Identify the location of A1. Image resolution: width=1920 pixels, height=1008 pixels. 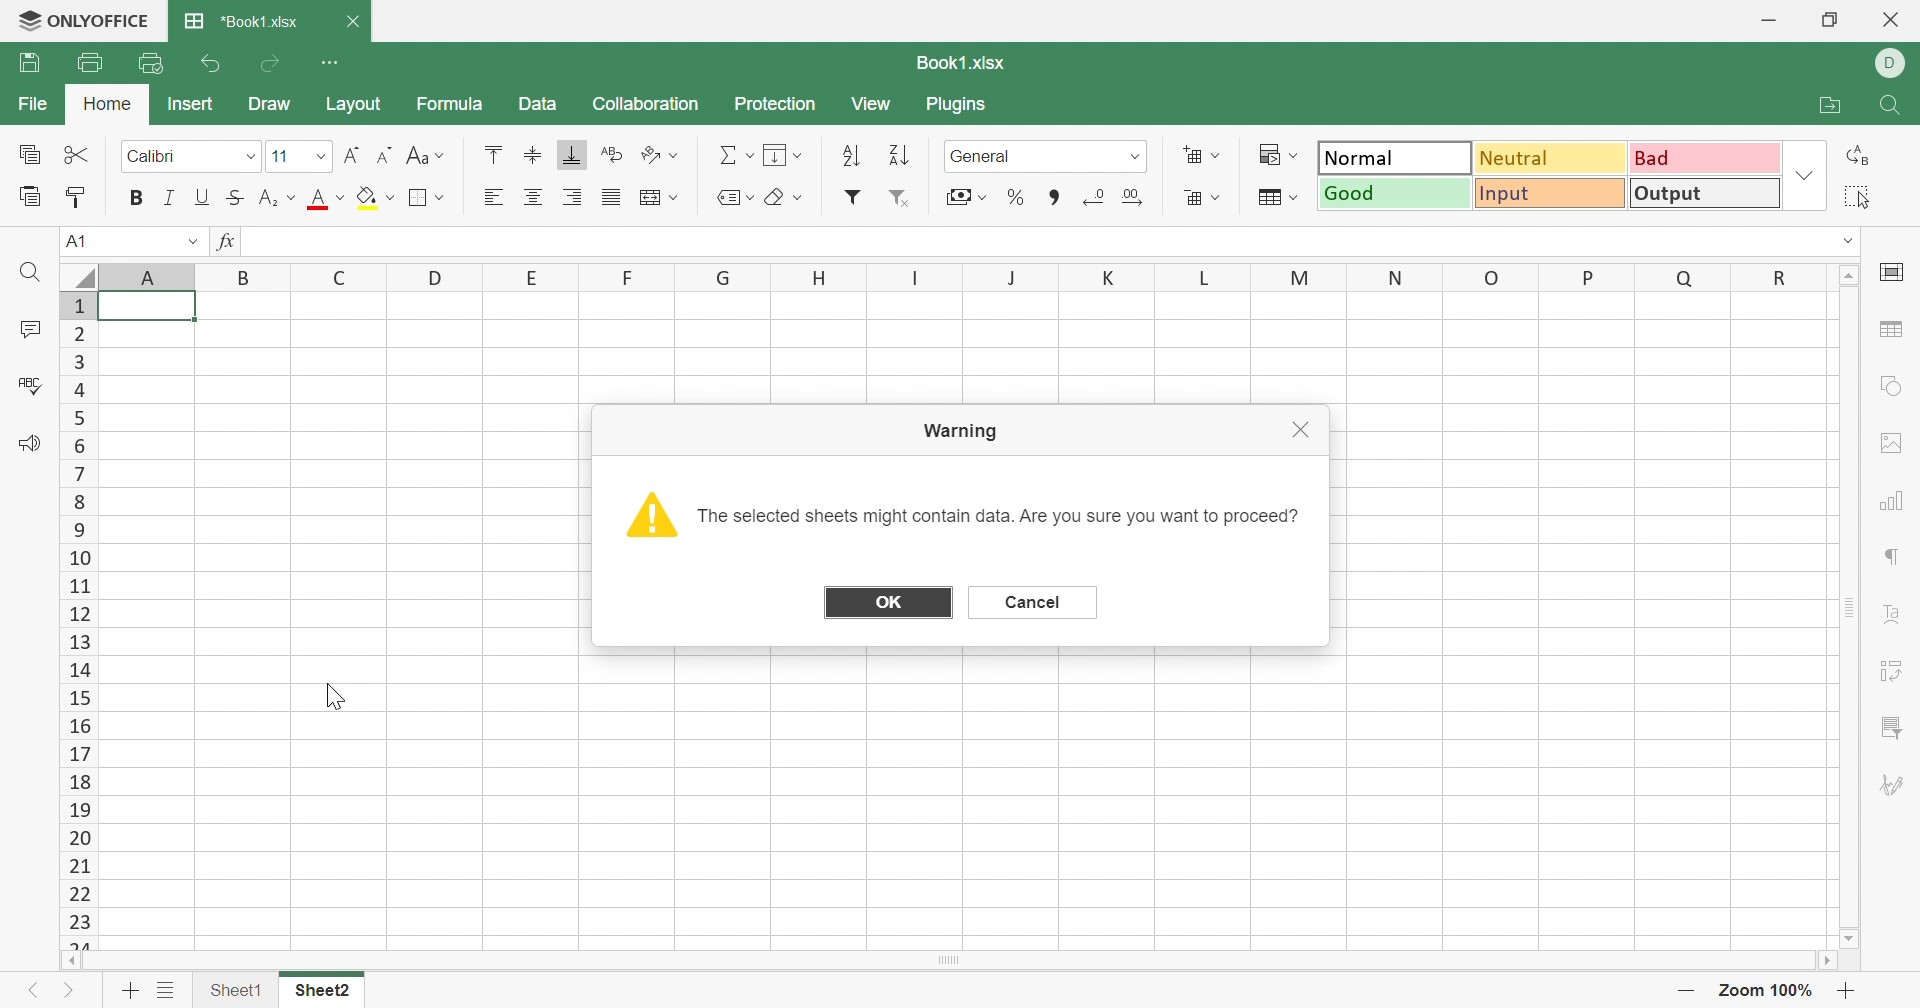
(82, 240).